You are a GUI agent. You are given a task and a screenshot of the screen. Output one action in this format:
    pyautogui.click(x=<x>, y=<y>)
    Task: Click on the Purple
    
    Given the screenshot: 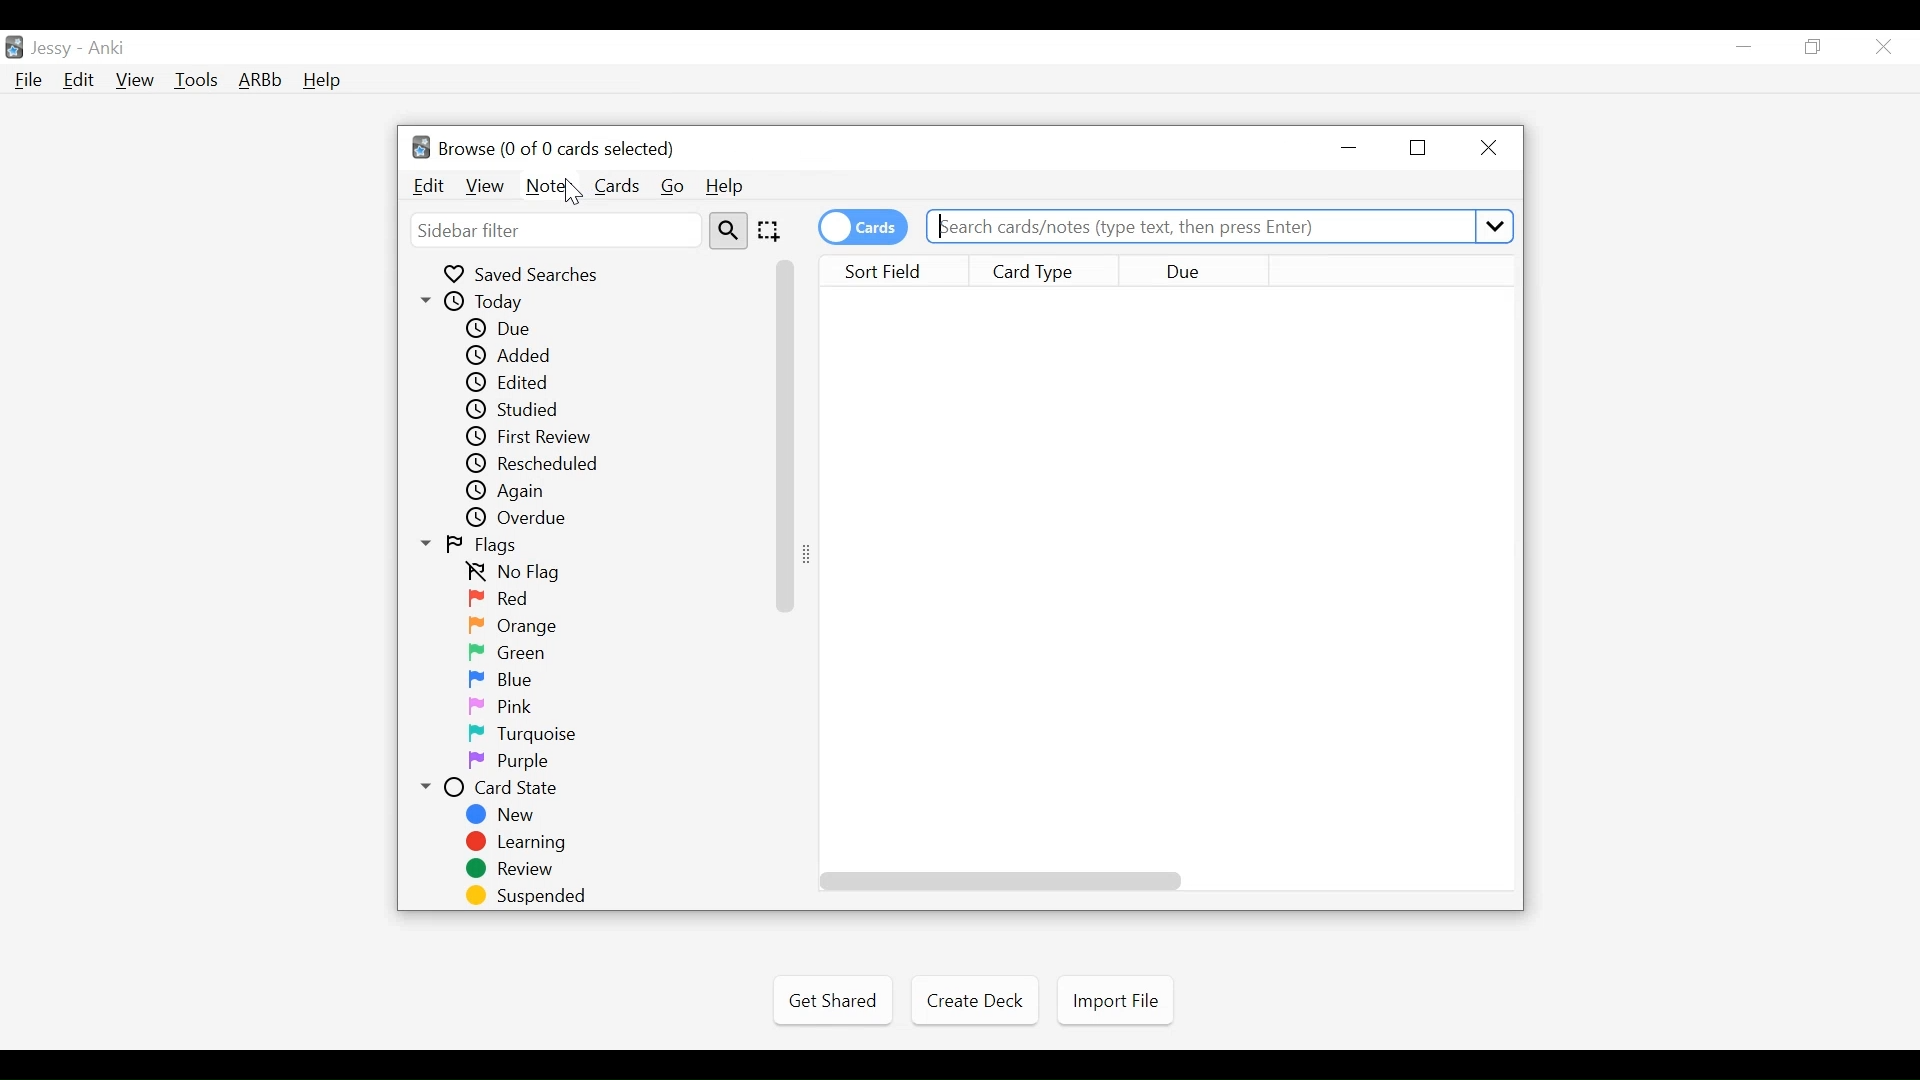 What is the action you would take?
    pyautogui.click(x=512, y=761)
    